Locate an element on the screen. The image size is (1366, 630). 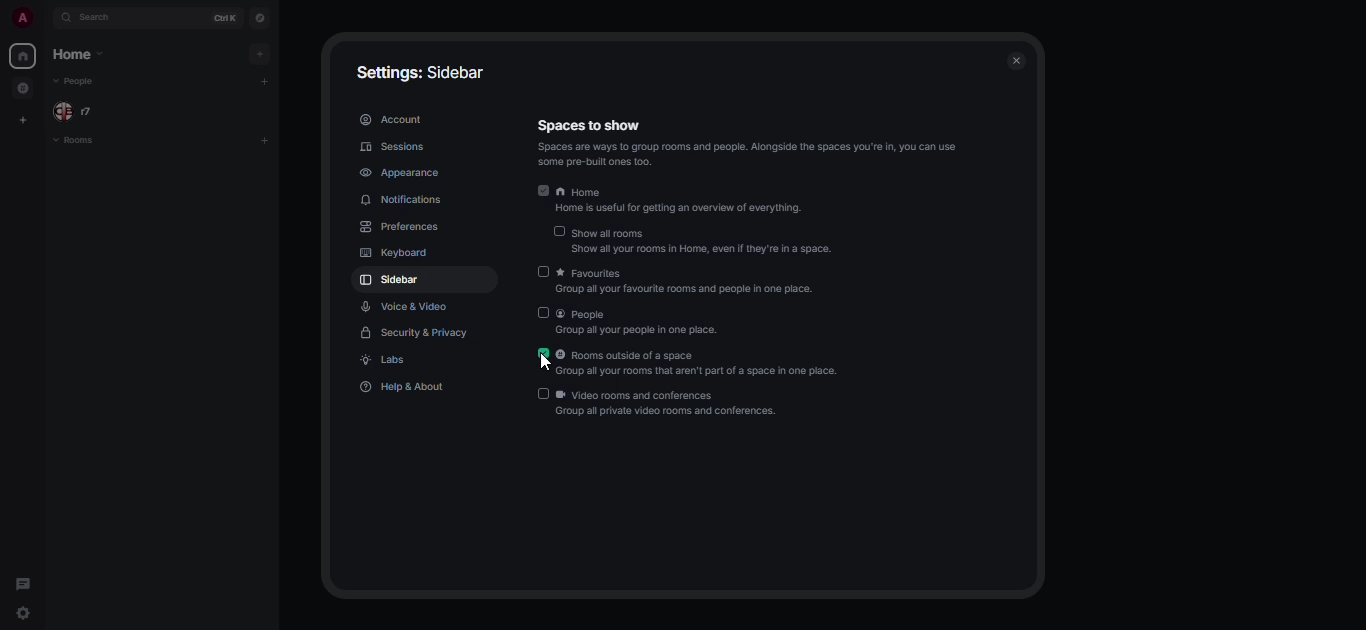
enabled is located at coordinates (543, 190).